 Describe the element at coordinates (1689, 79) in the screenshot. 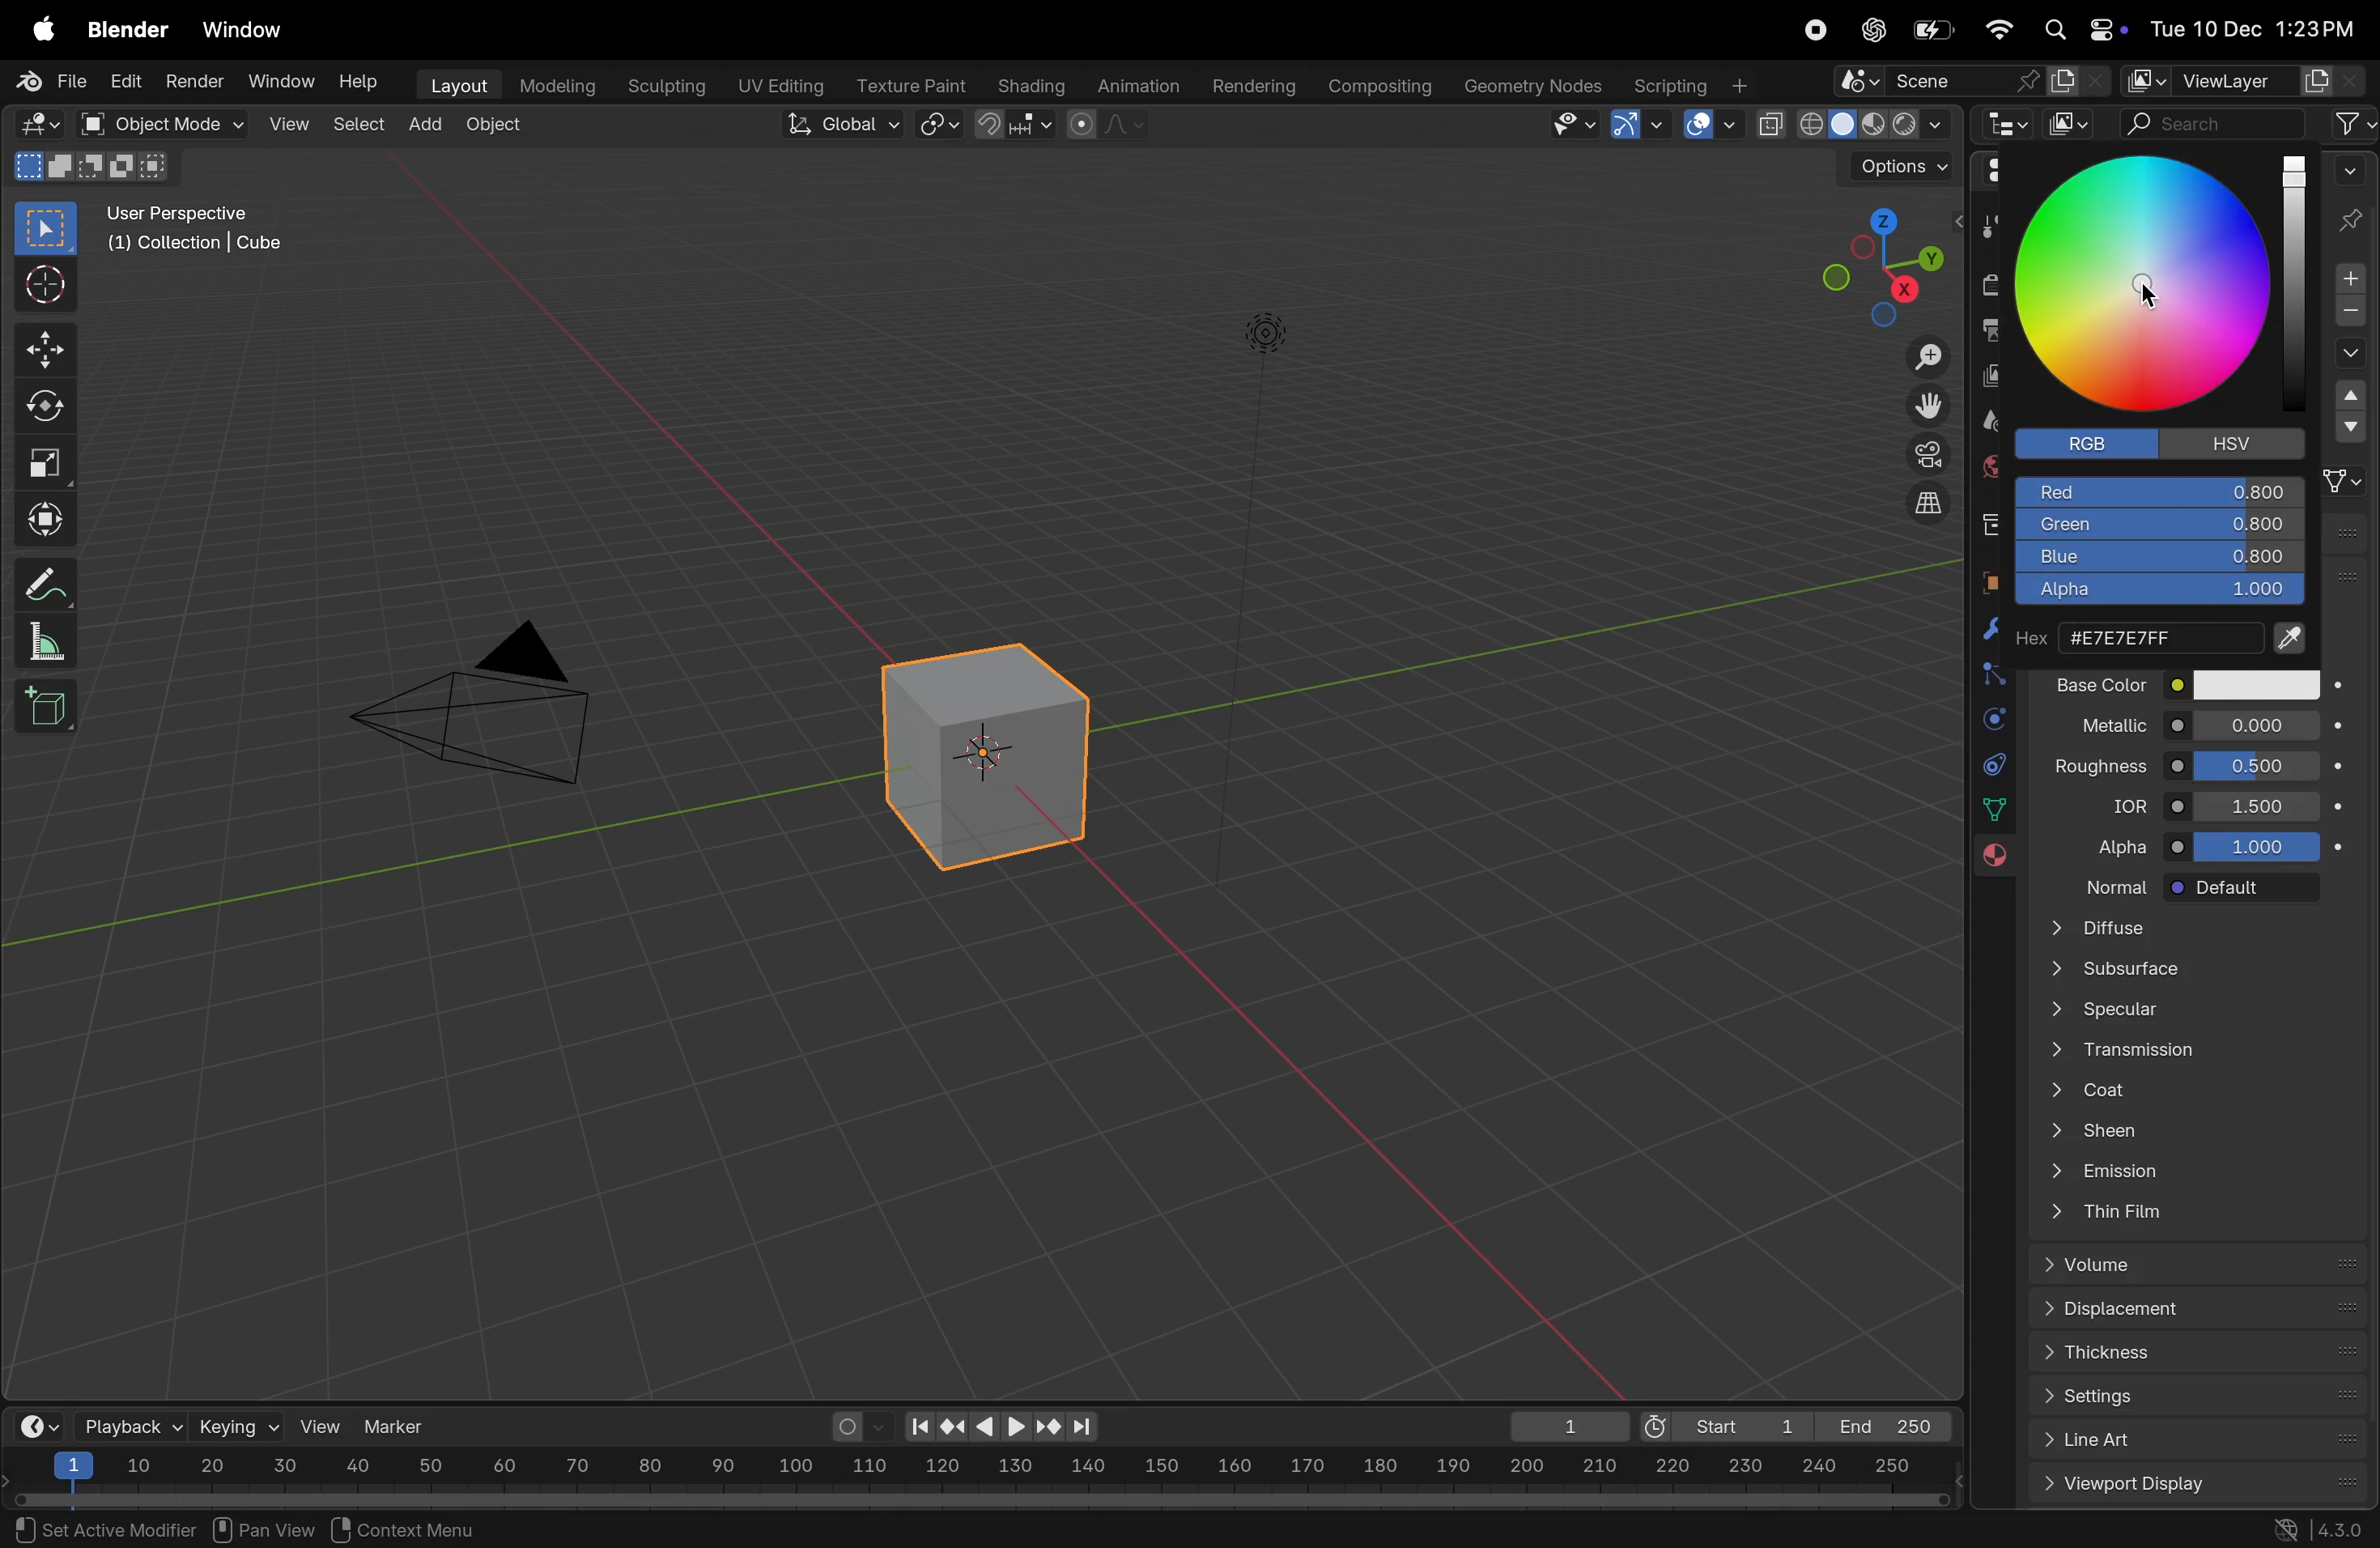

I see `Scripting` at that location.